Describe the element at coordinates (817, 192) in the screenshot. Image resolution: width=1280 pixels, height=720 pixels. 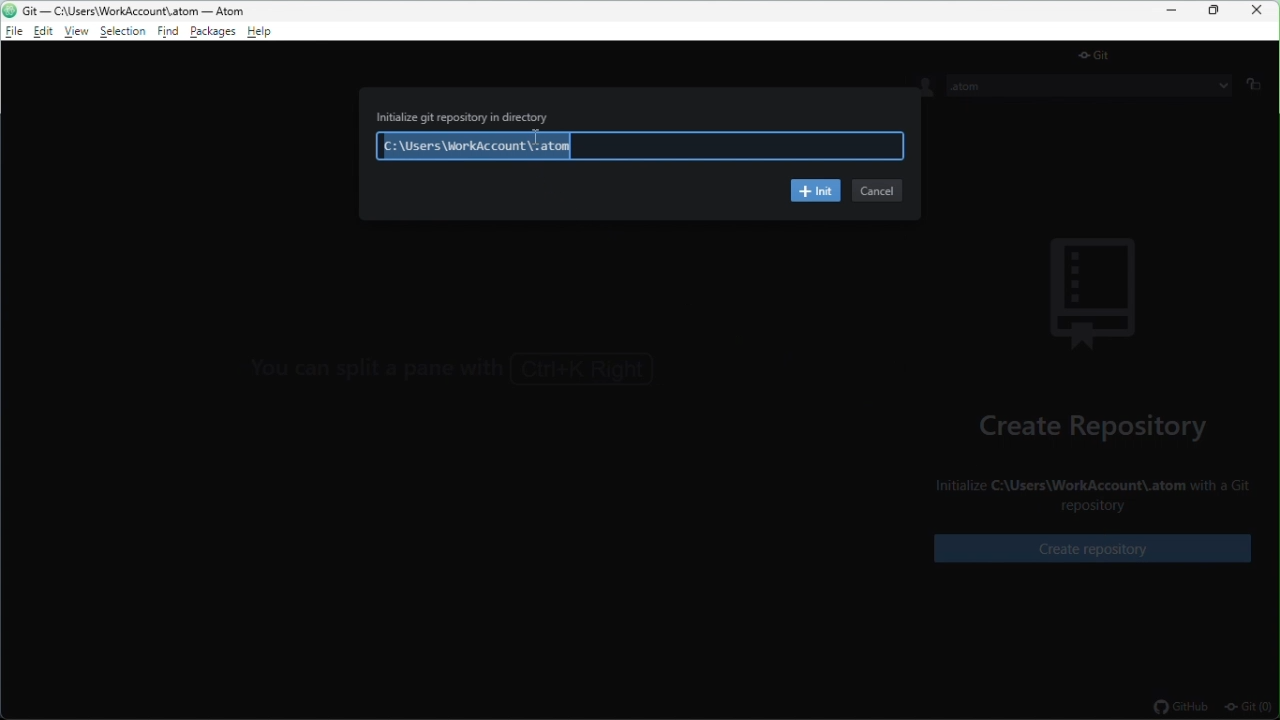
I see `init` at that location.